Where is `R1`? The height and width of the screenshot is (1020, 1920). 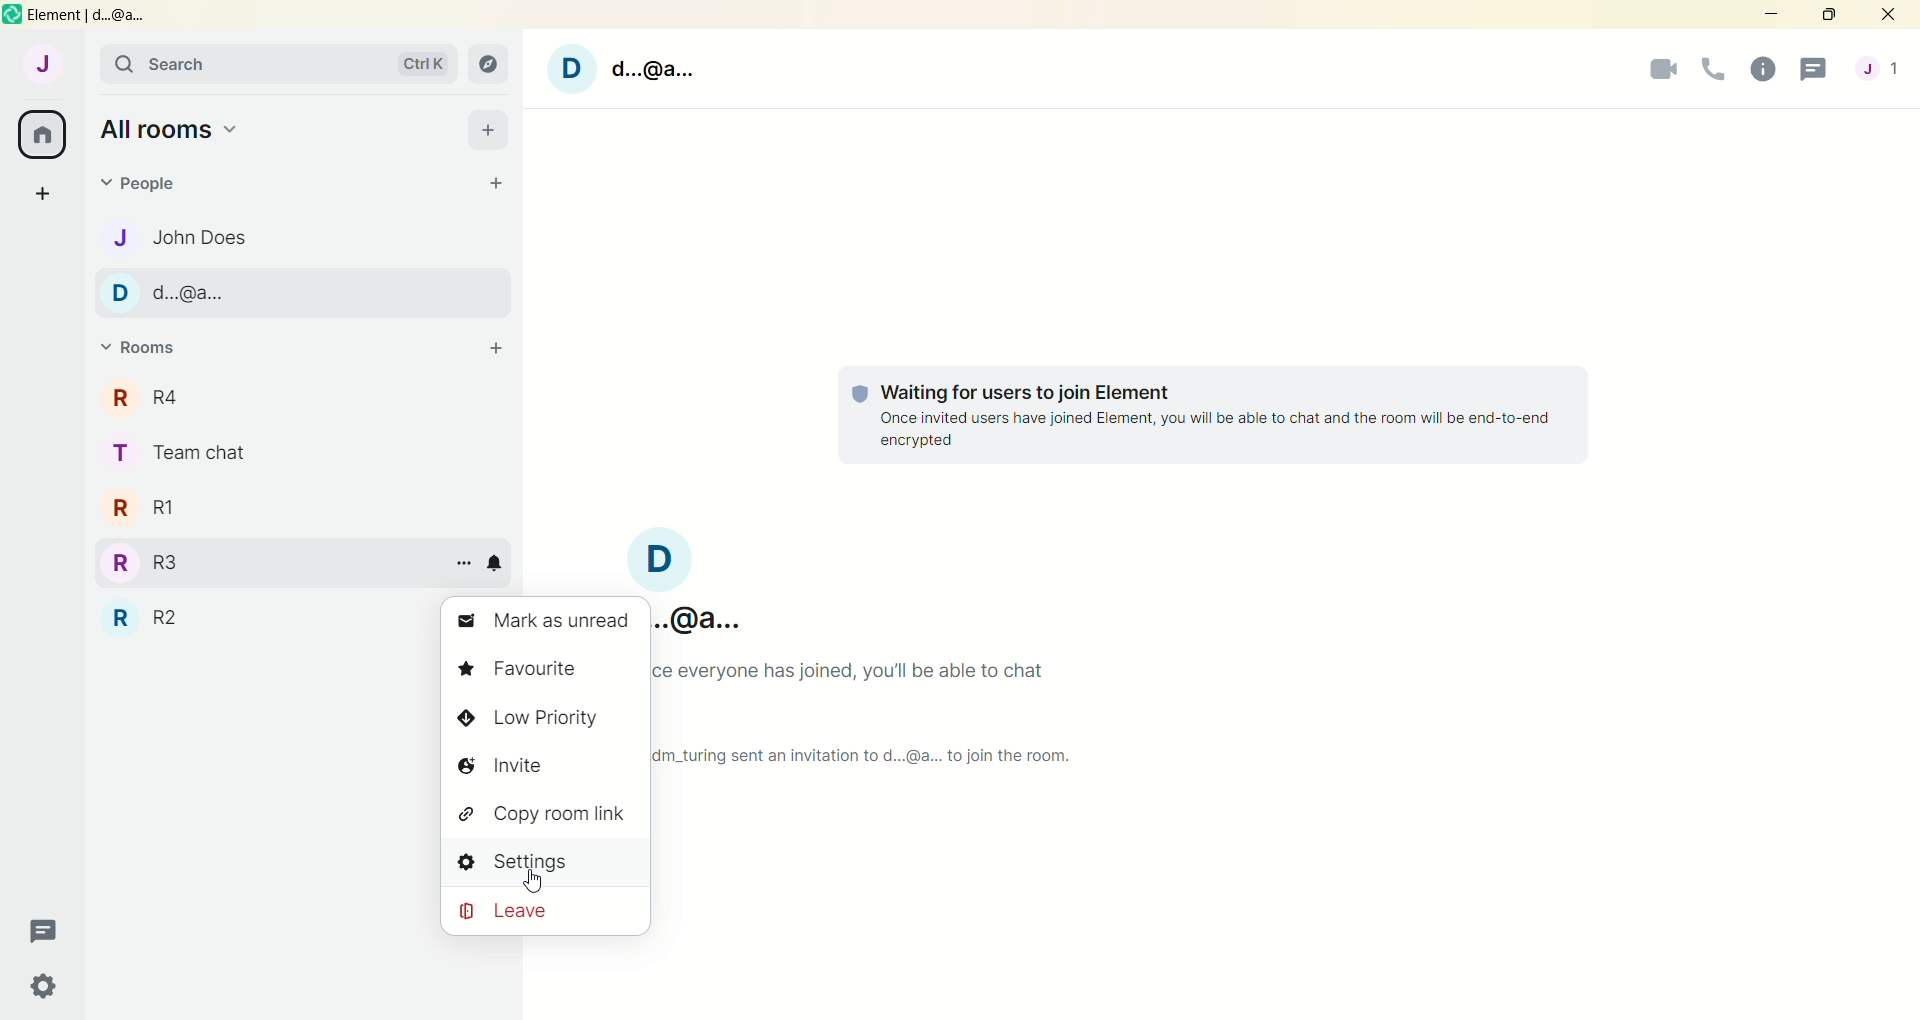
R1 is located at coordinates (299, 506).